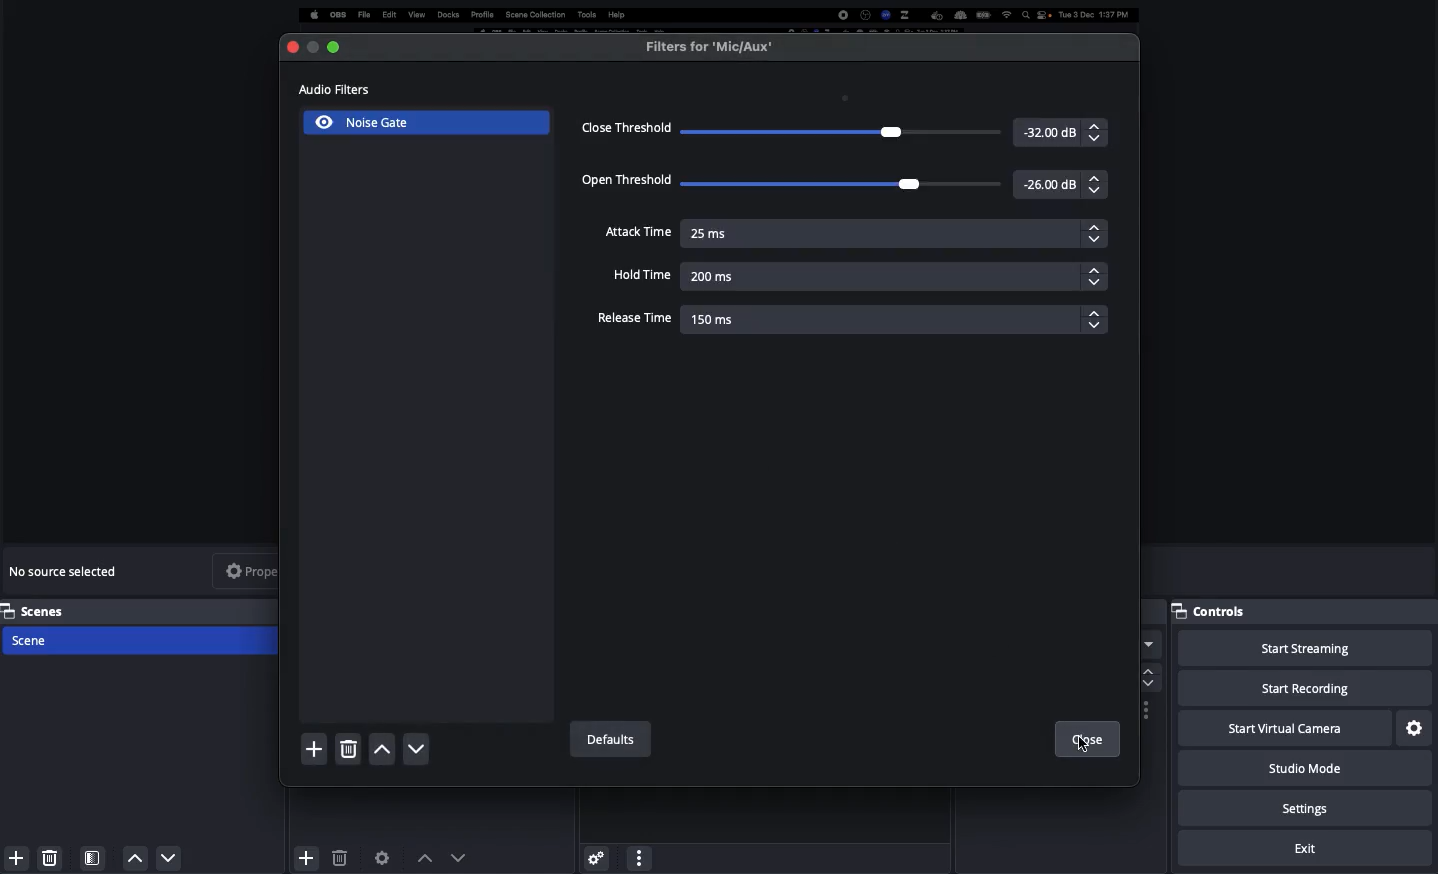  What do you see at coordinates (1147, 711) in the screenshot?
I see `Settings / options` at bounding box center [1147, 711].